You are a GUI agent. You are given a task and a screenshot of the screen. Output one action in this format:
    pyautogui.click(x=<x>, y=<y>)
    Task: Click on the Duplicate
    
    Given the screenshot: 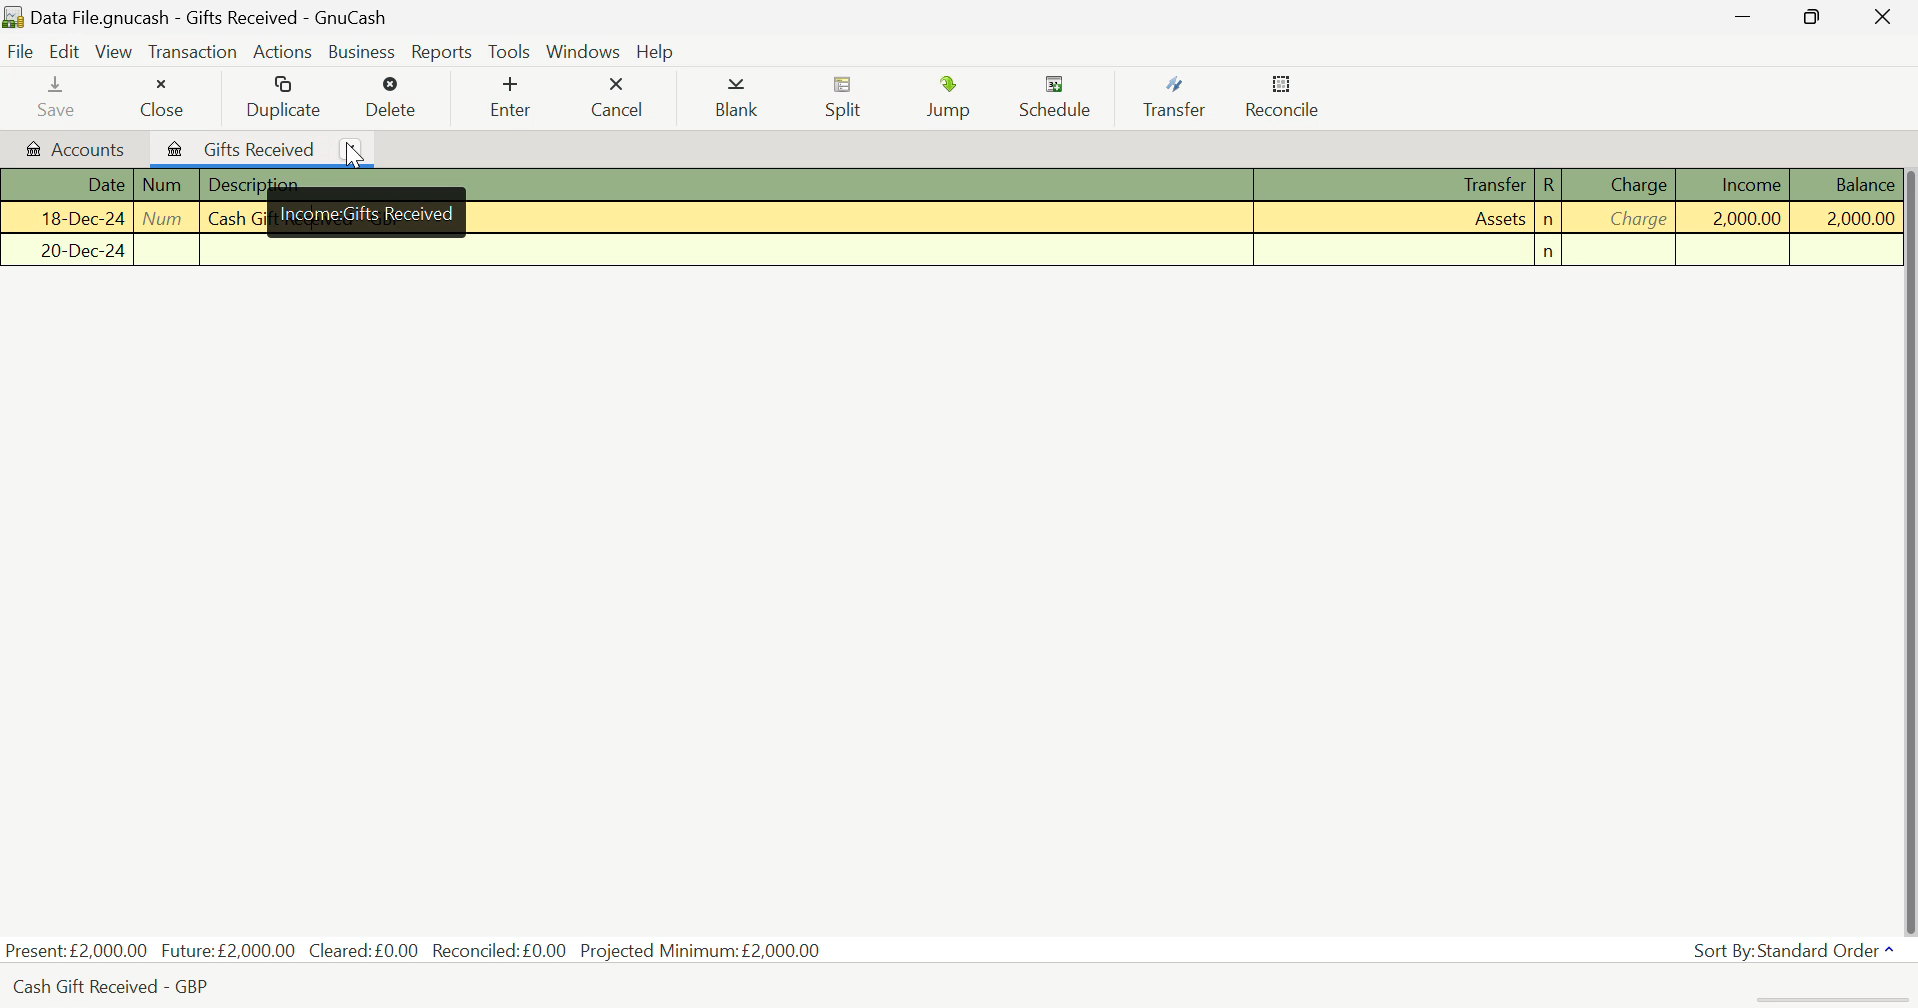 What is the action you would take?
    pyautogui.click(x=285, y=96)
    